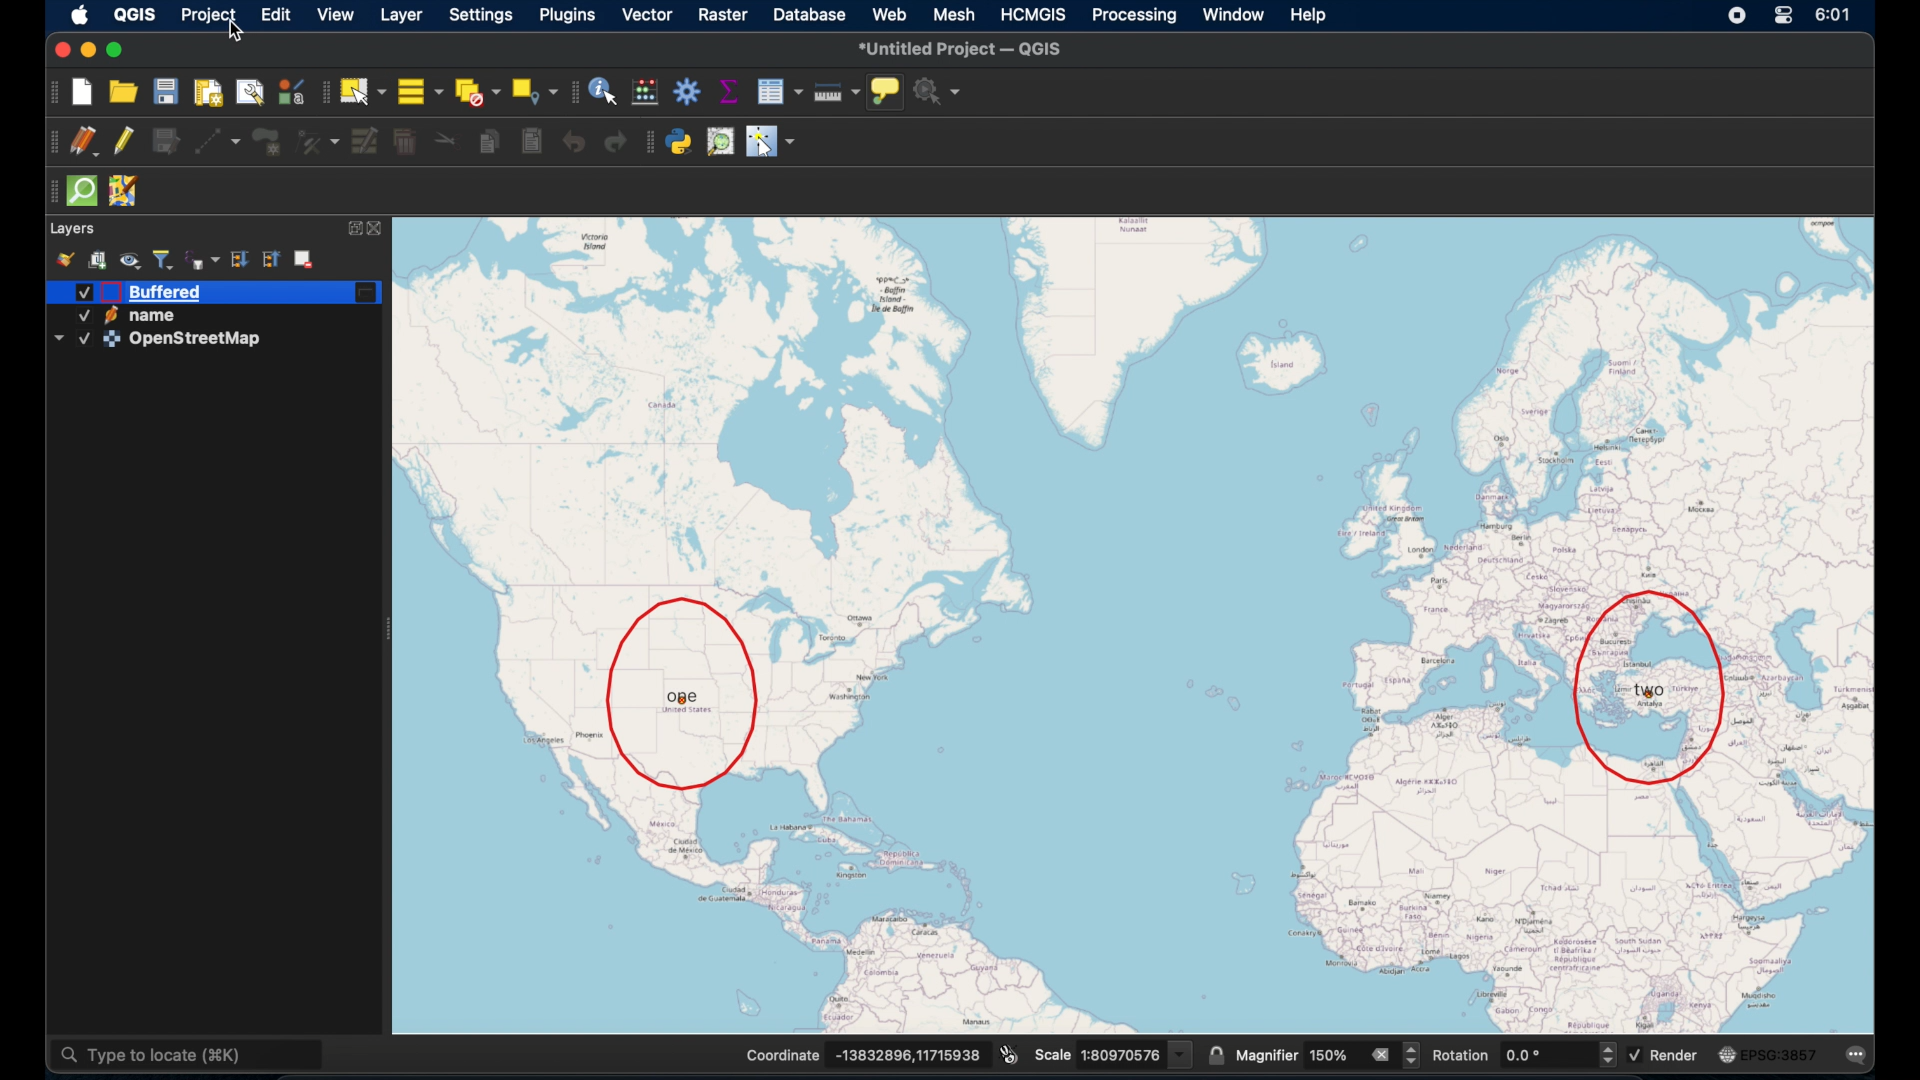 The height and width of the screenshot is (1080, 1920). Describe the element at coordinates (83, 339) in the screenshot. I see `Checked checkbox` at that location.